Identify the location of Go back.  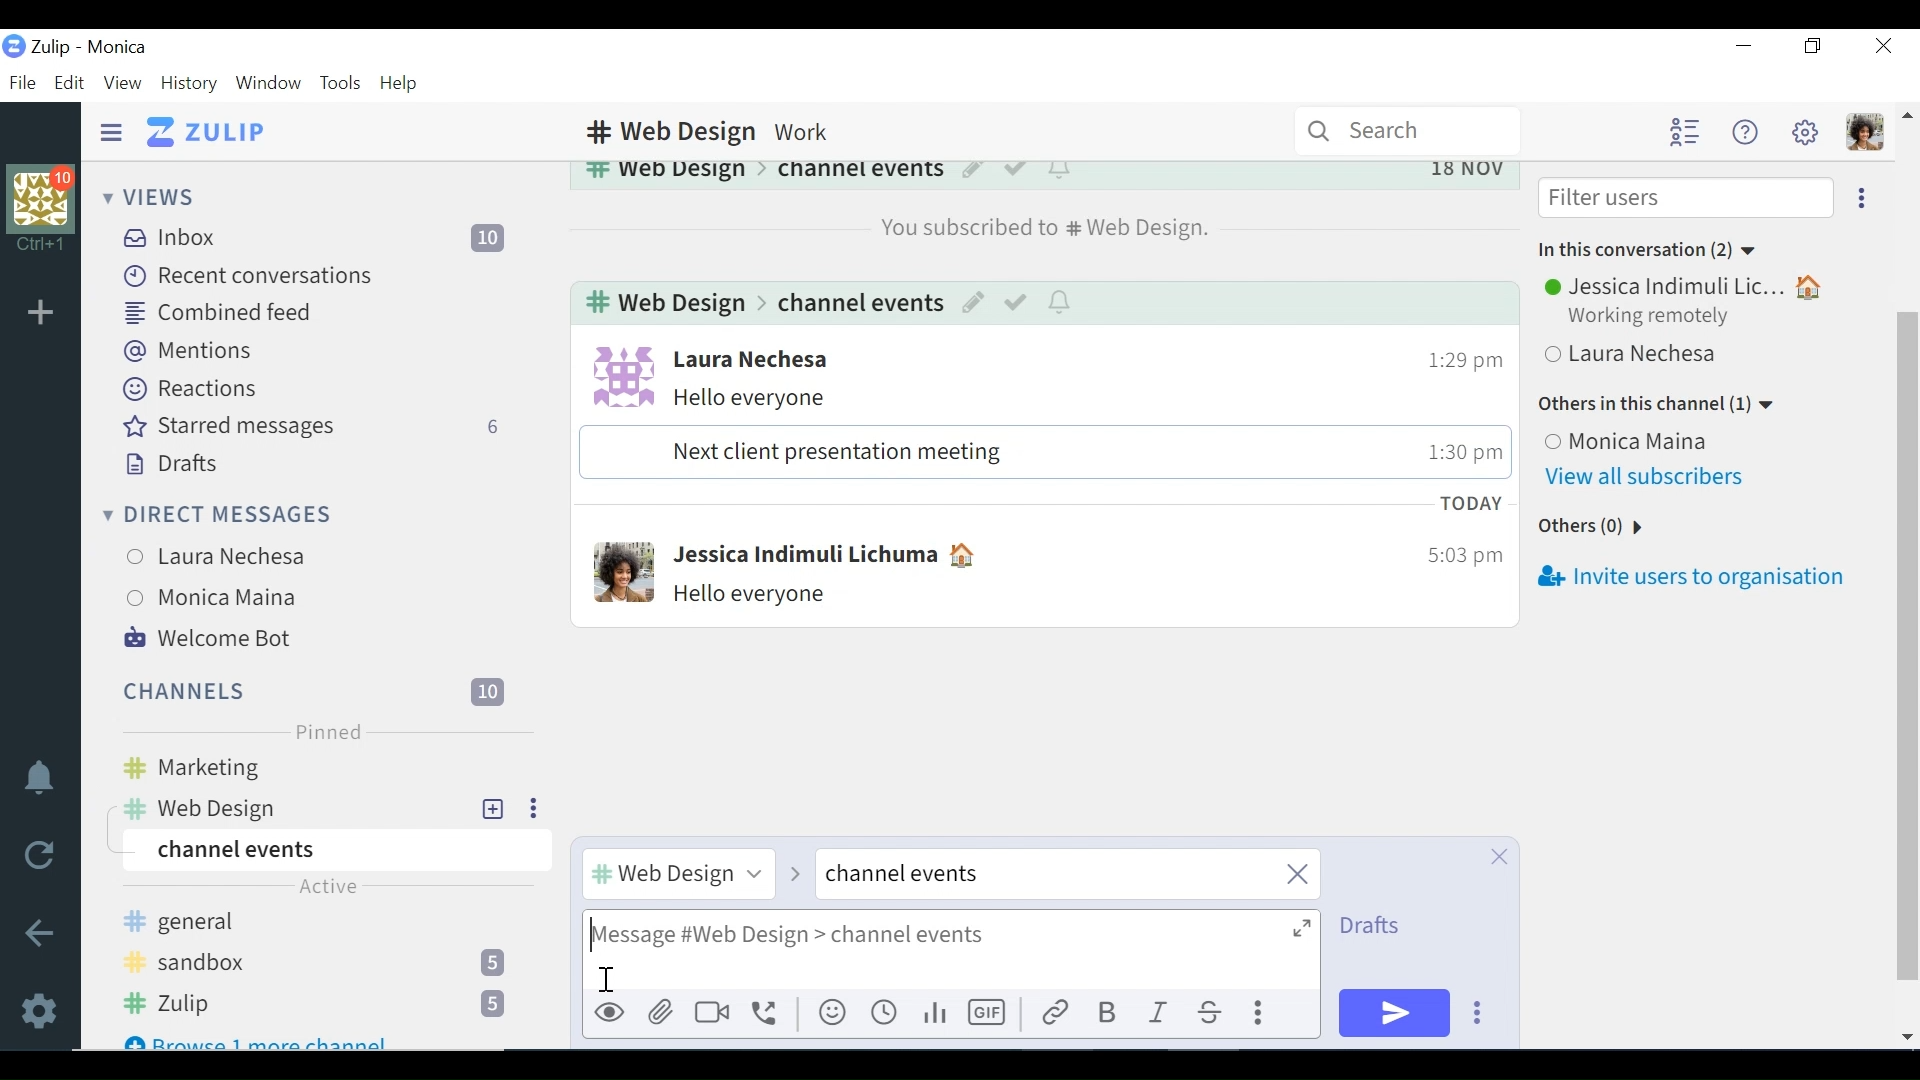
(41, 932).